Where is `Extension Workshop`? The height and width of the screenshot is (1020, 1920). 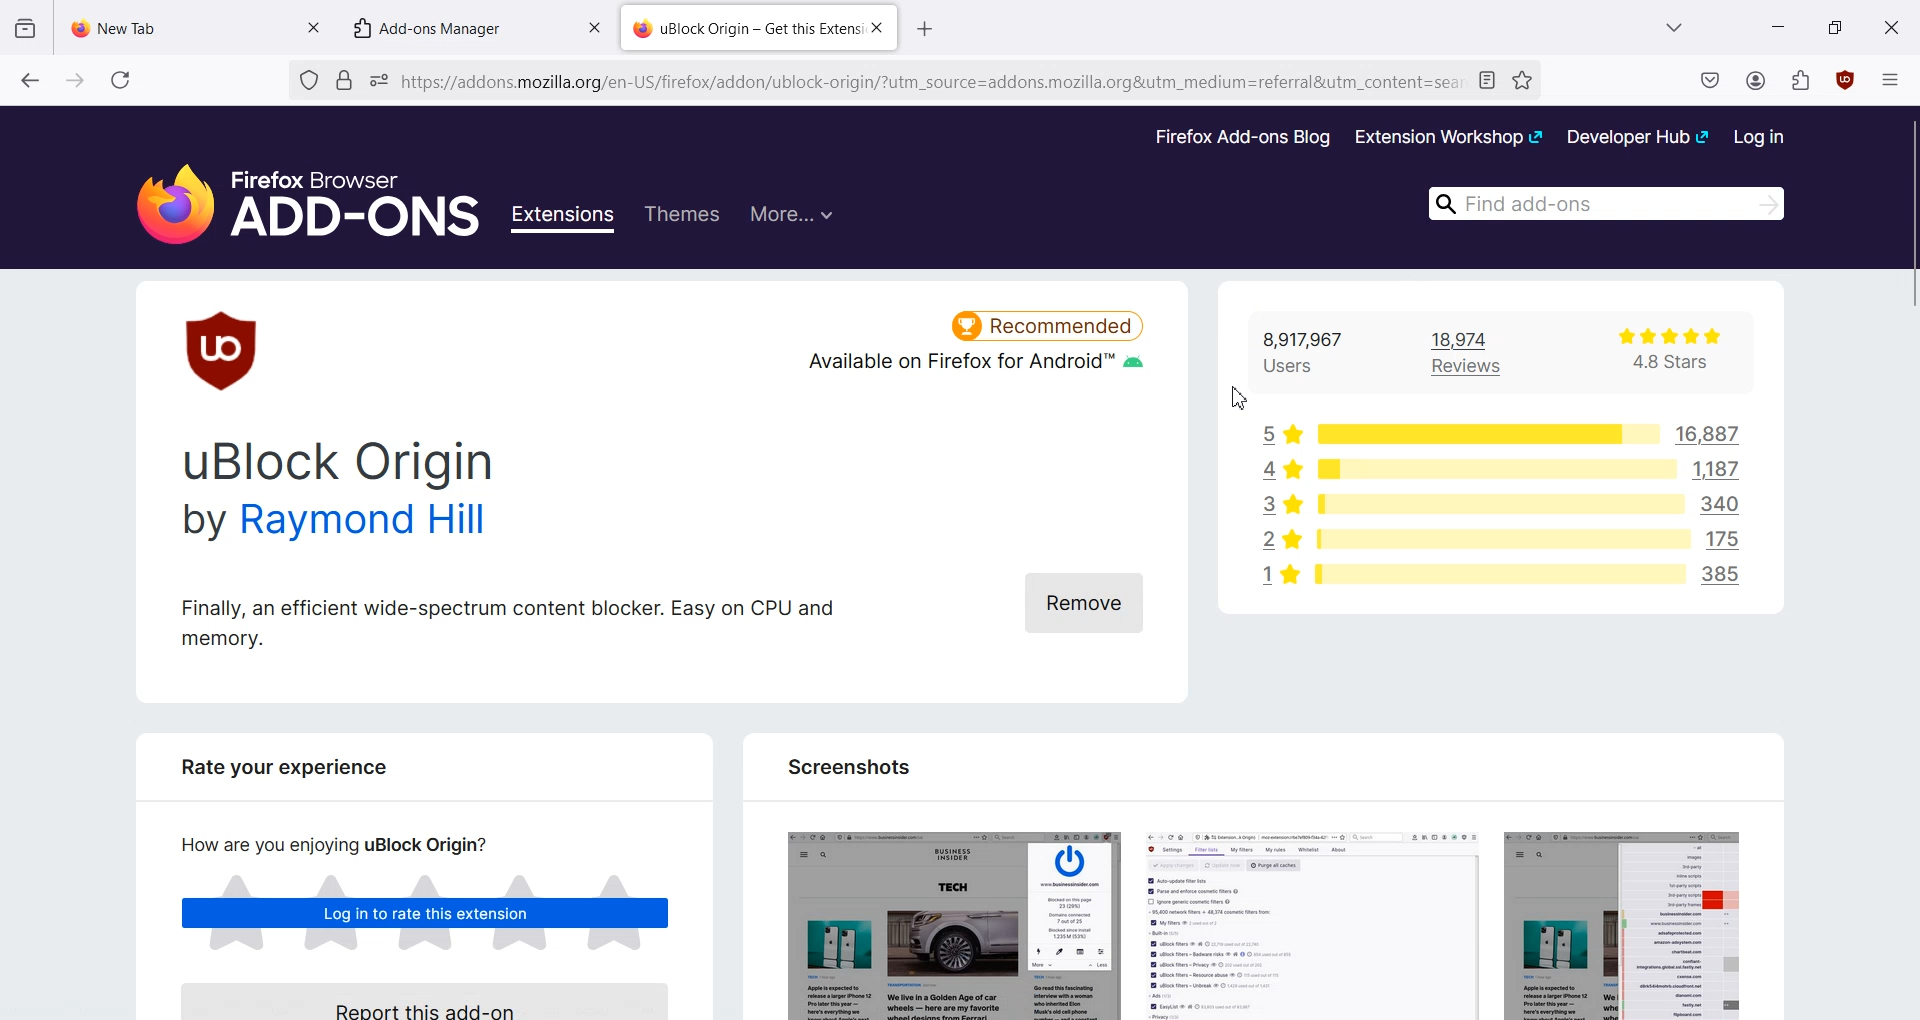
Extension Workshop is located at coordinates (1447, 137).